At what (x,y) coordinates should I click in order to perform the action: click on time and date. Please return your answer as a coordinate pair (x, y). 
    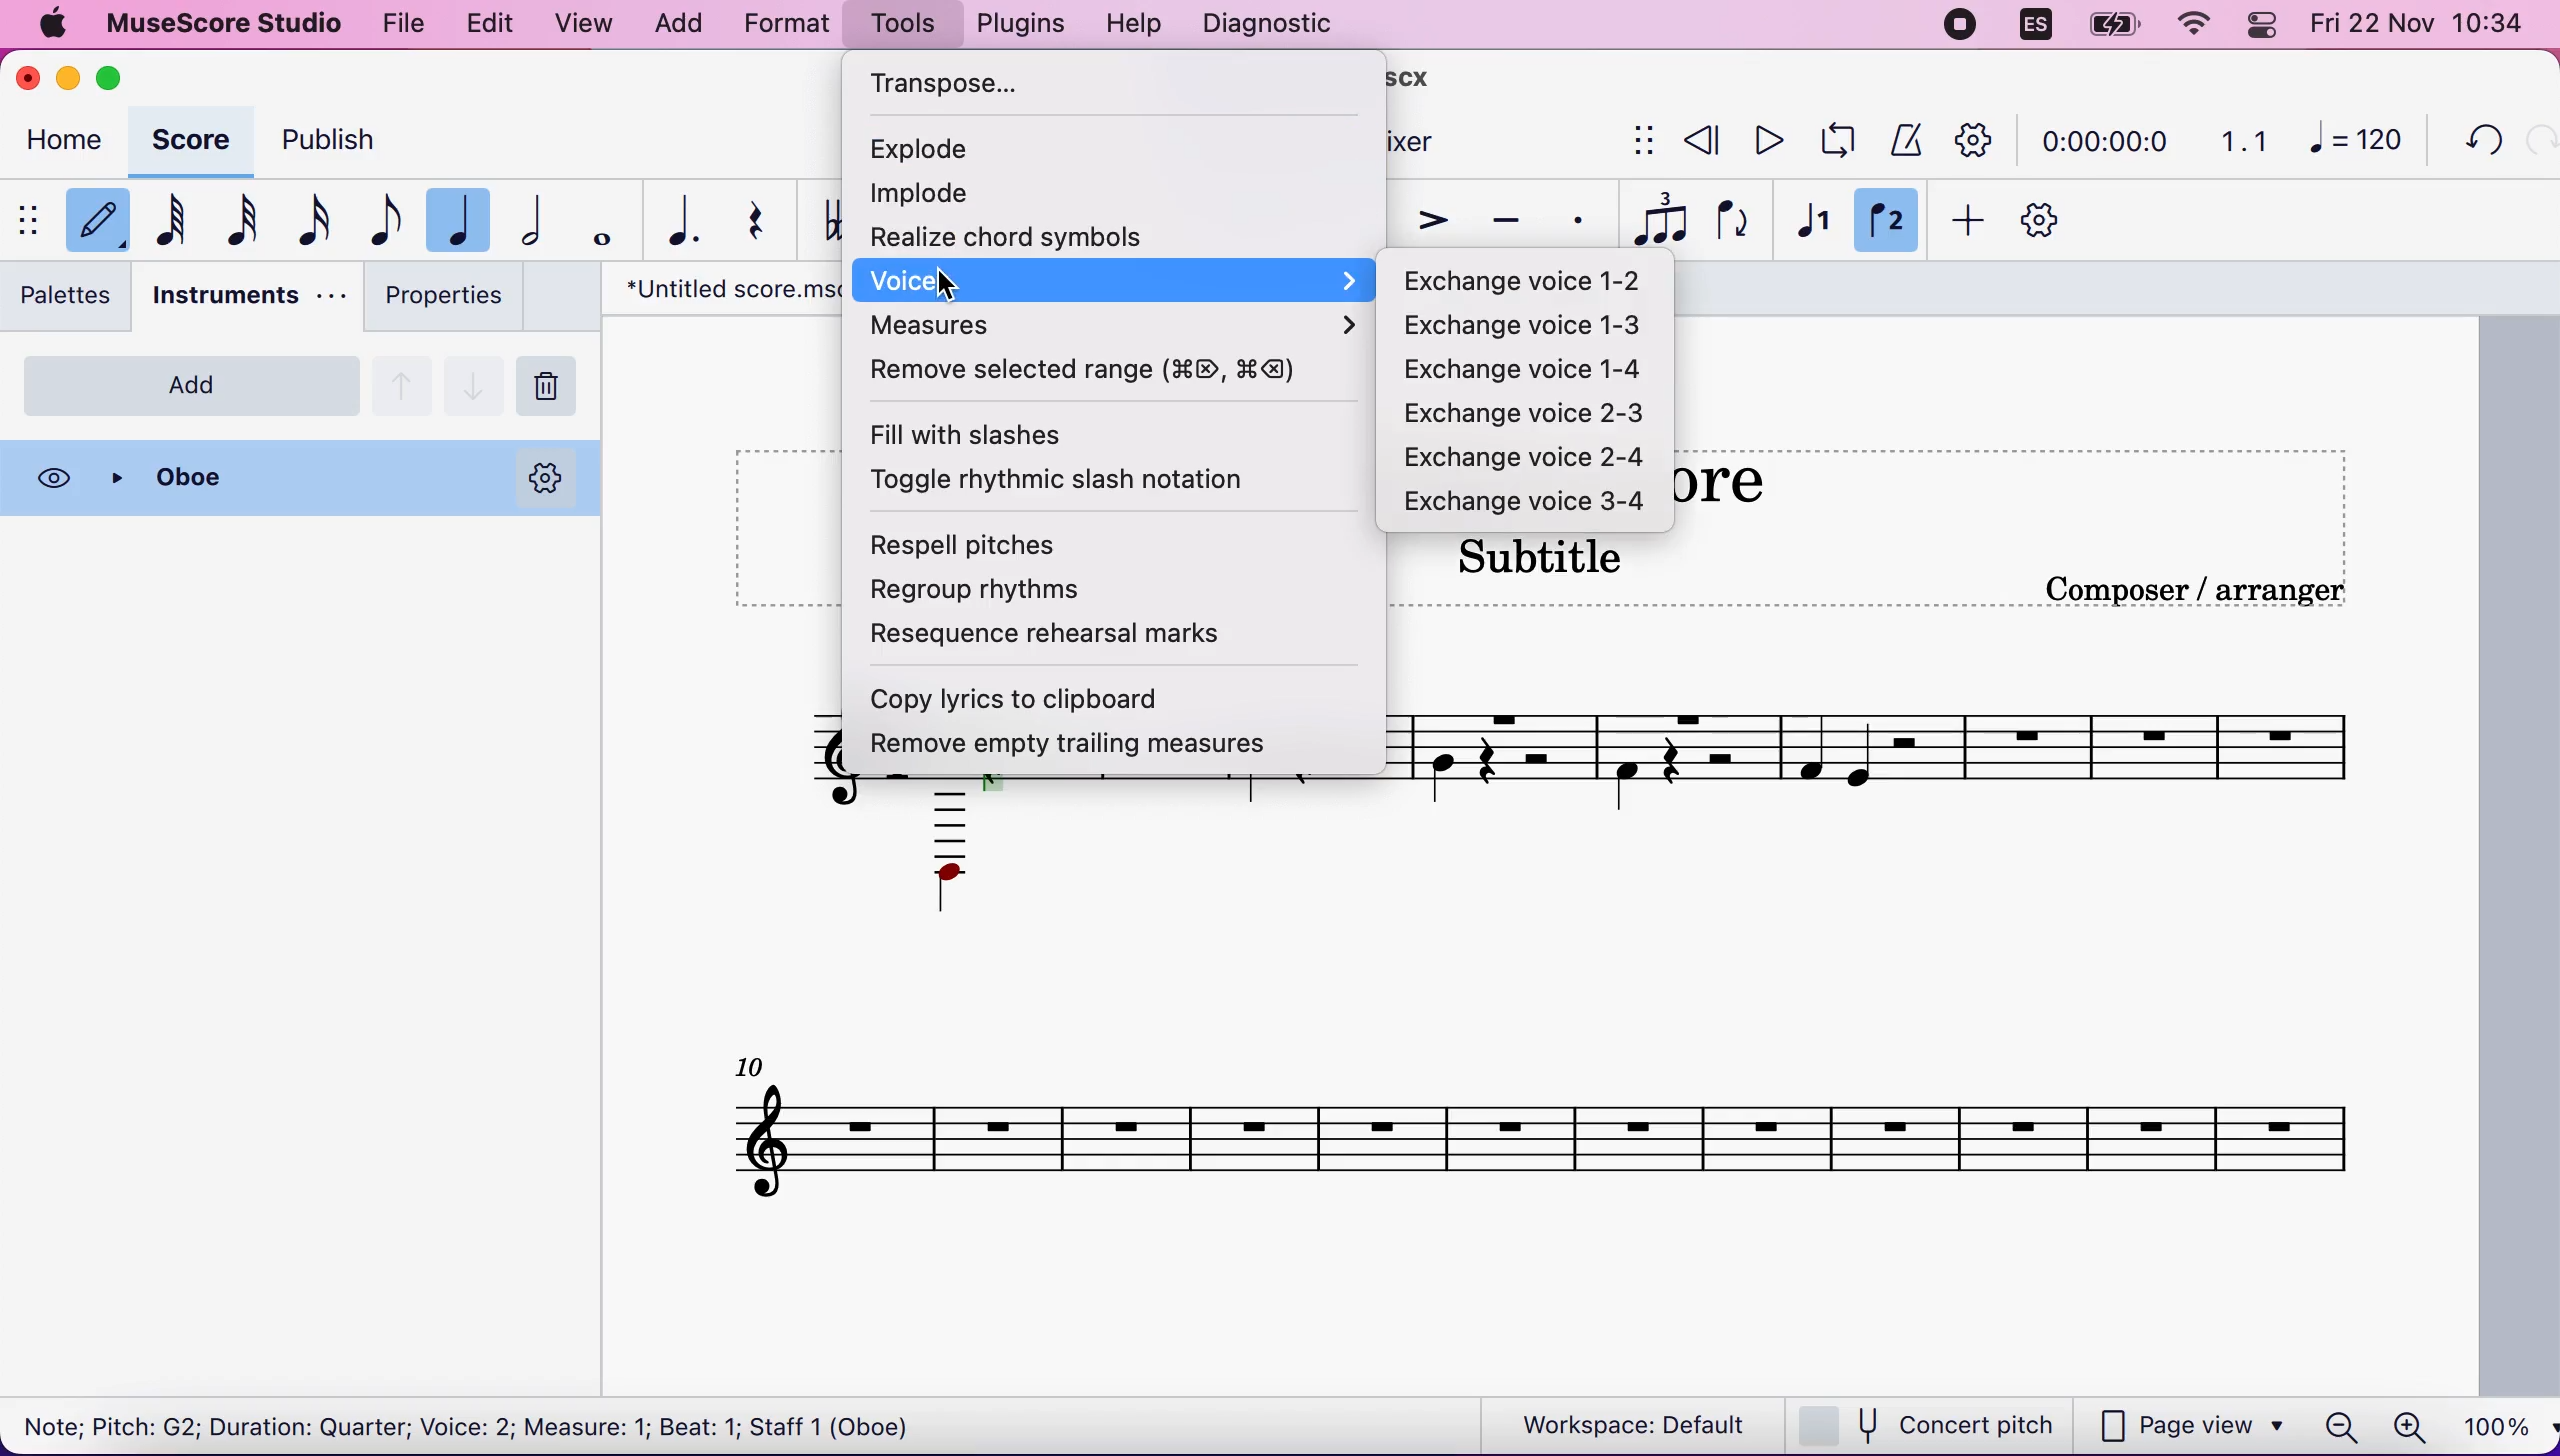
    Looking at the image, I should click on (2424, 27).